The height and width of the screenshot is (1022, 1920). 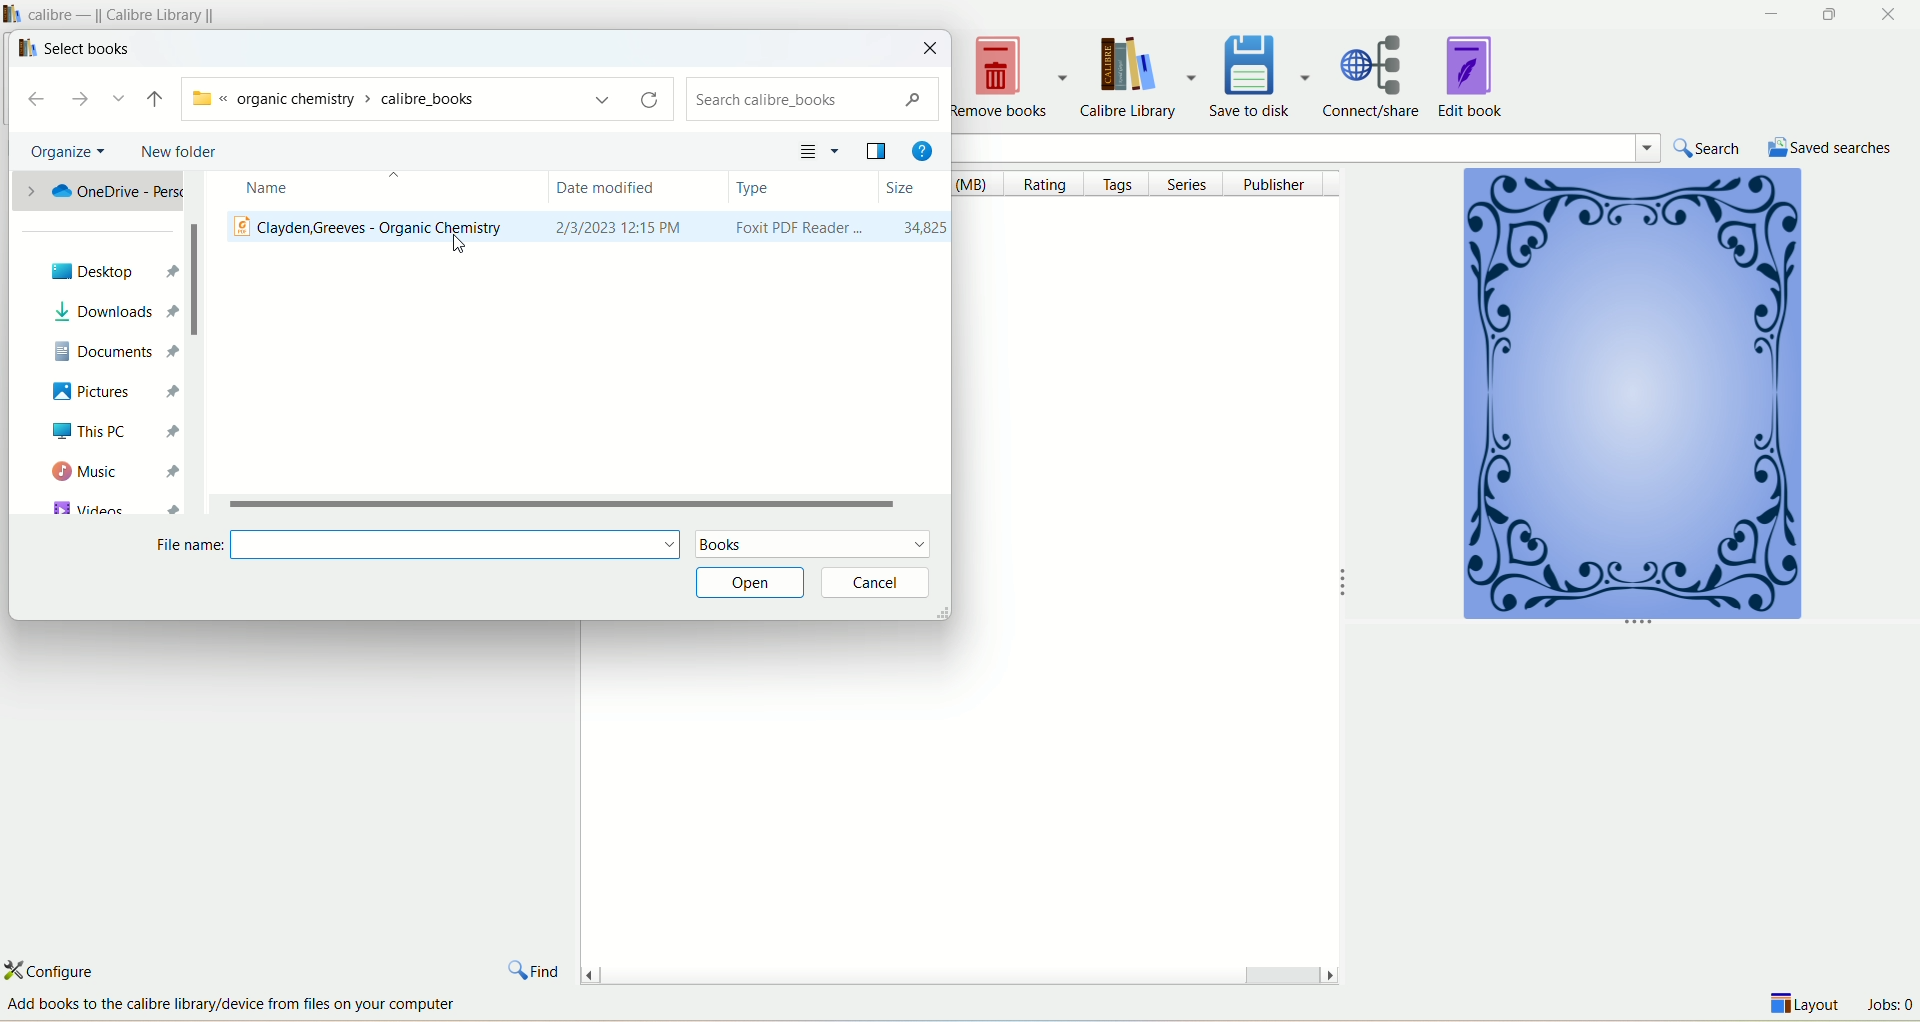 I want to click on select book, so click(x=88, y=49).